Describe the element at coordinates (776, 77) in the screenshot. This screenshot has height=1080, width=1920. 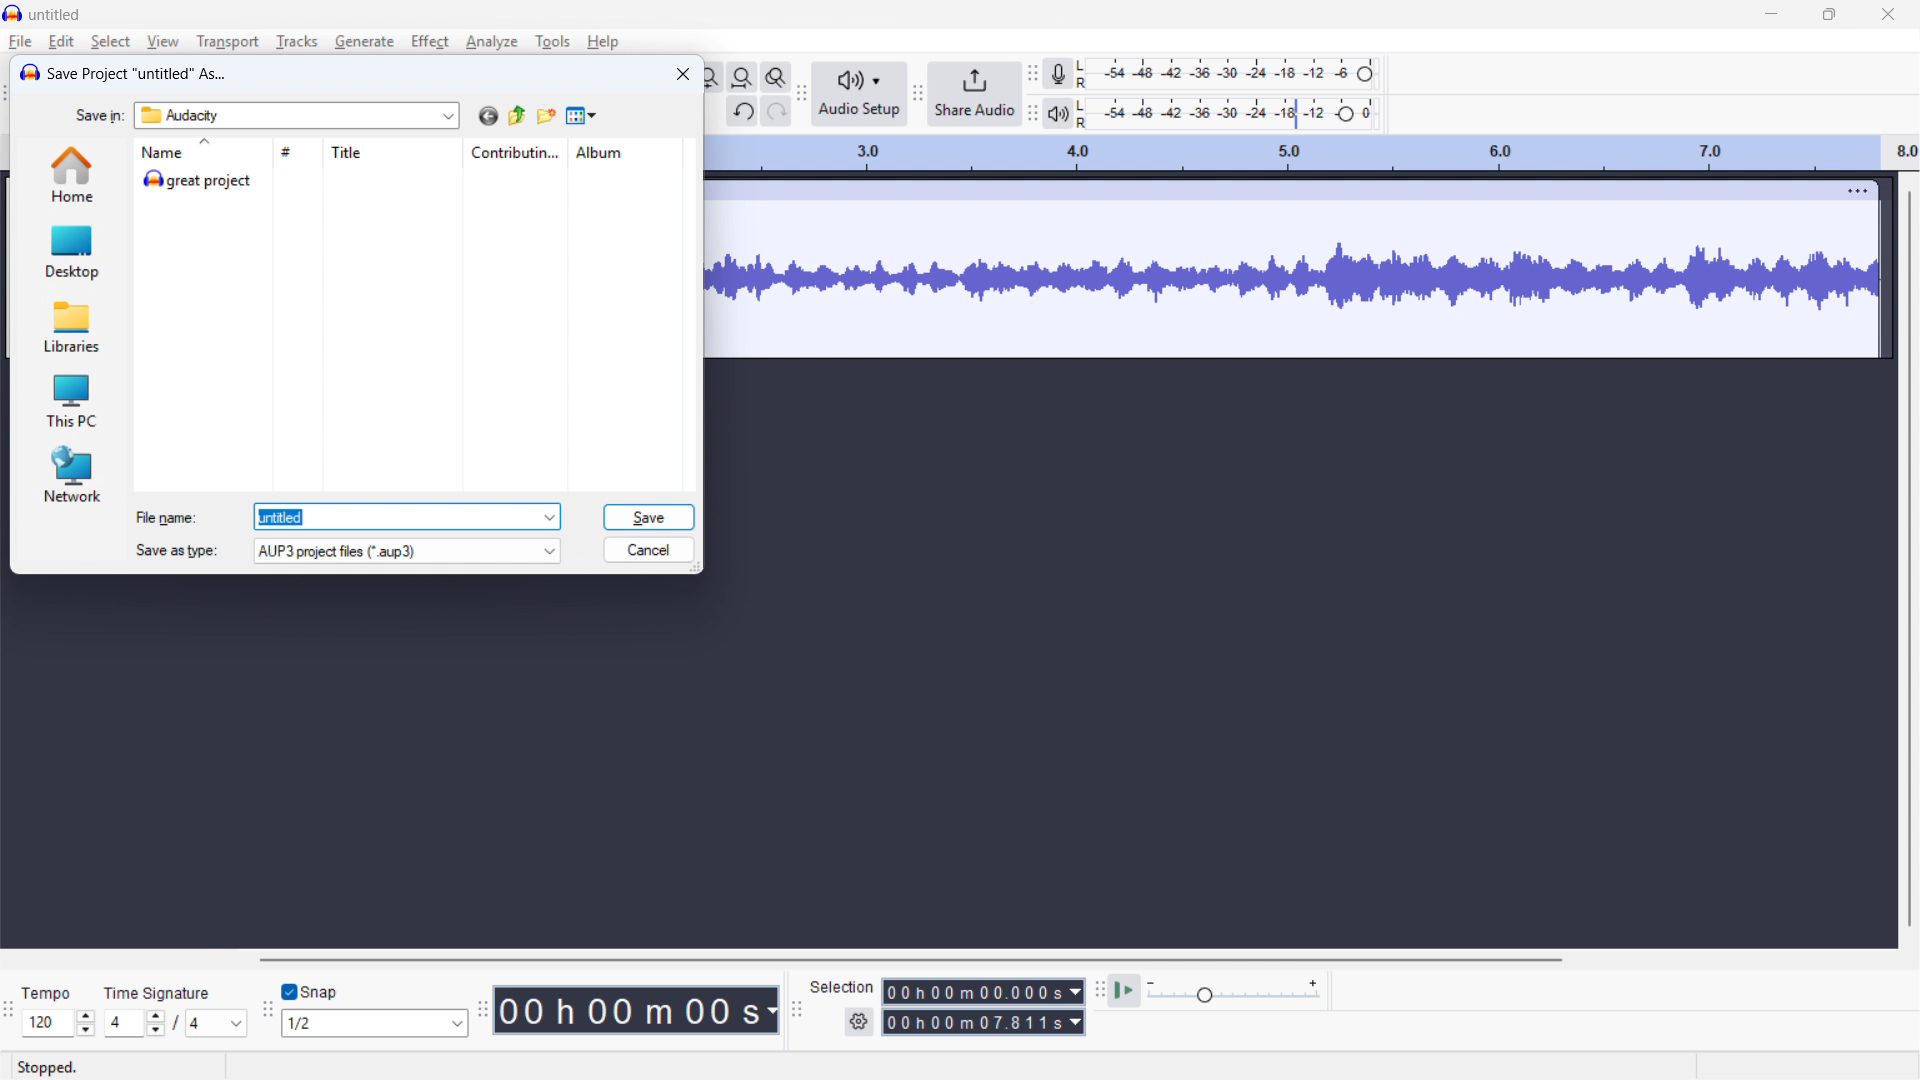
I see `toggle zoom` at that location.